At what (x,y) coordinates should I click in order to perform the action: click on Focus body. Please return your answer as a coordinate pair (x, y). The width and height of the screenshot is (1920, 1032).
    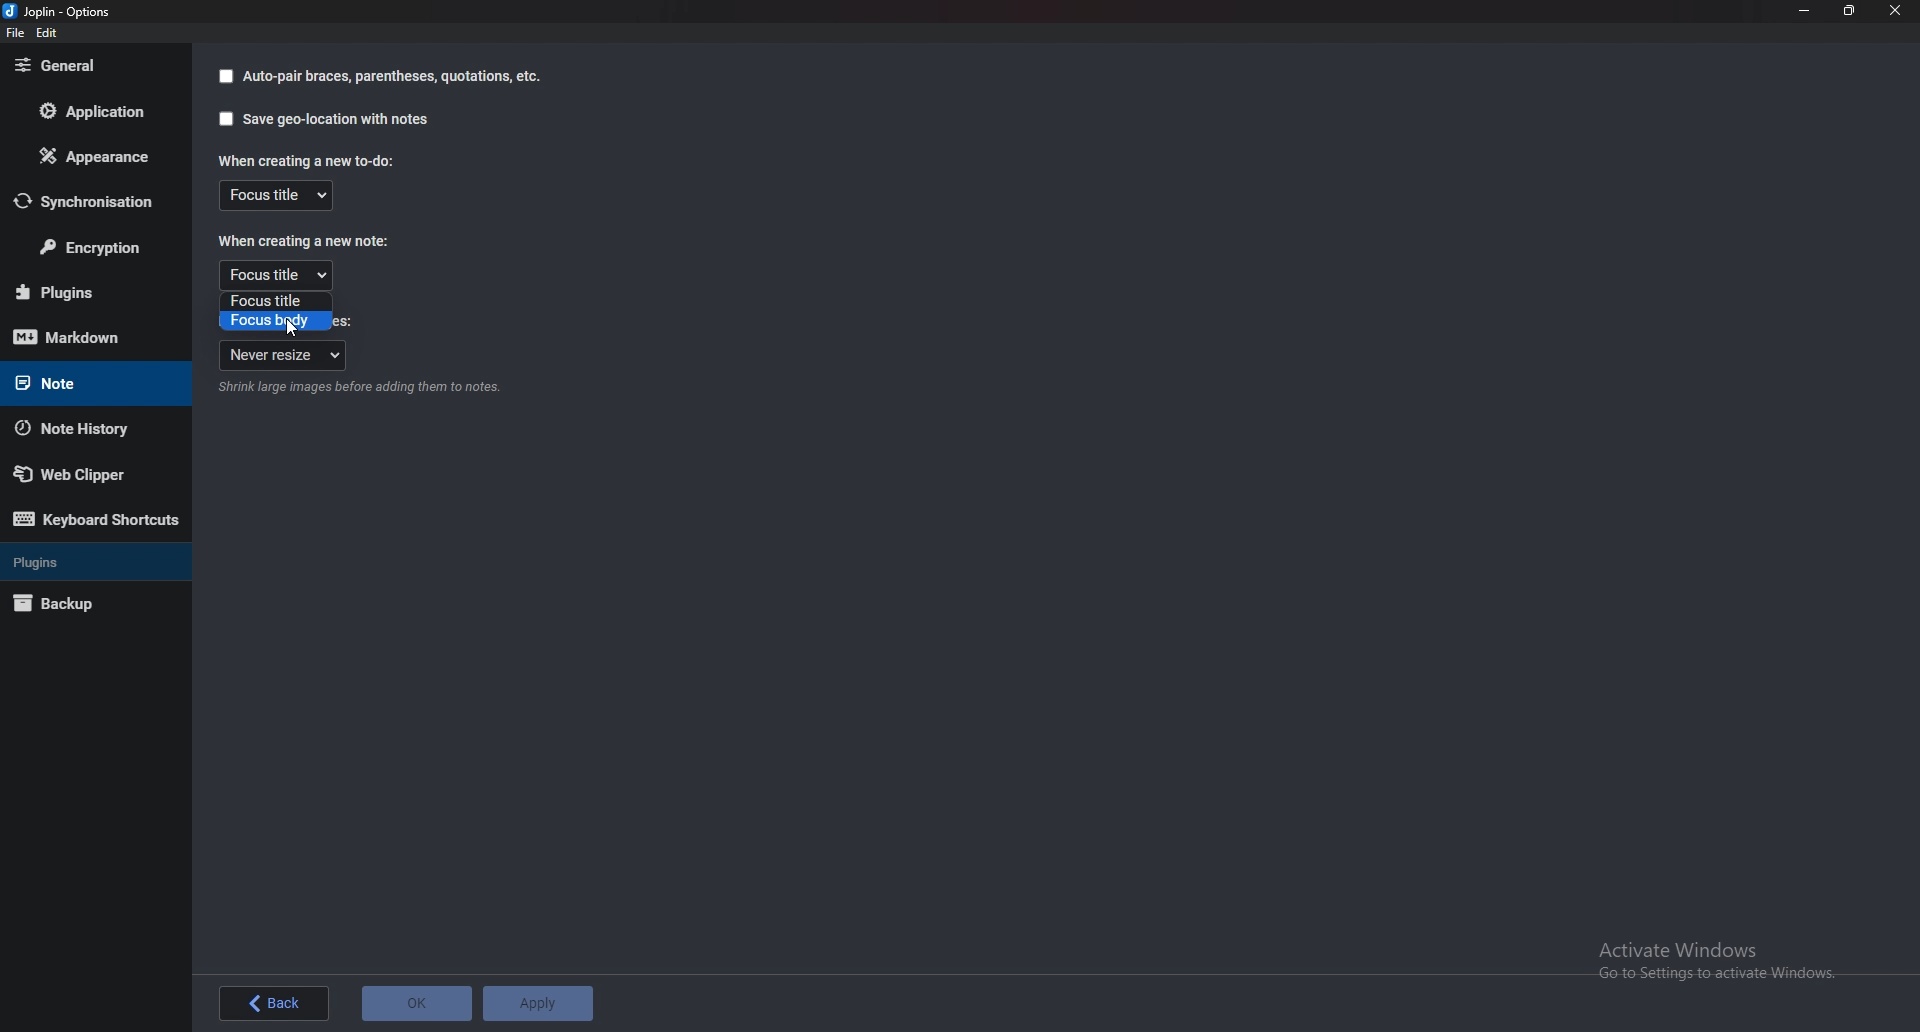
    Looking at the image, I should click on (273, 321).